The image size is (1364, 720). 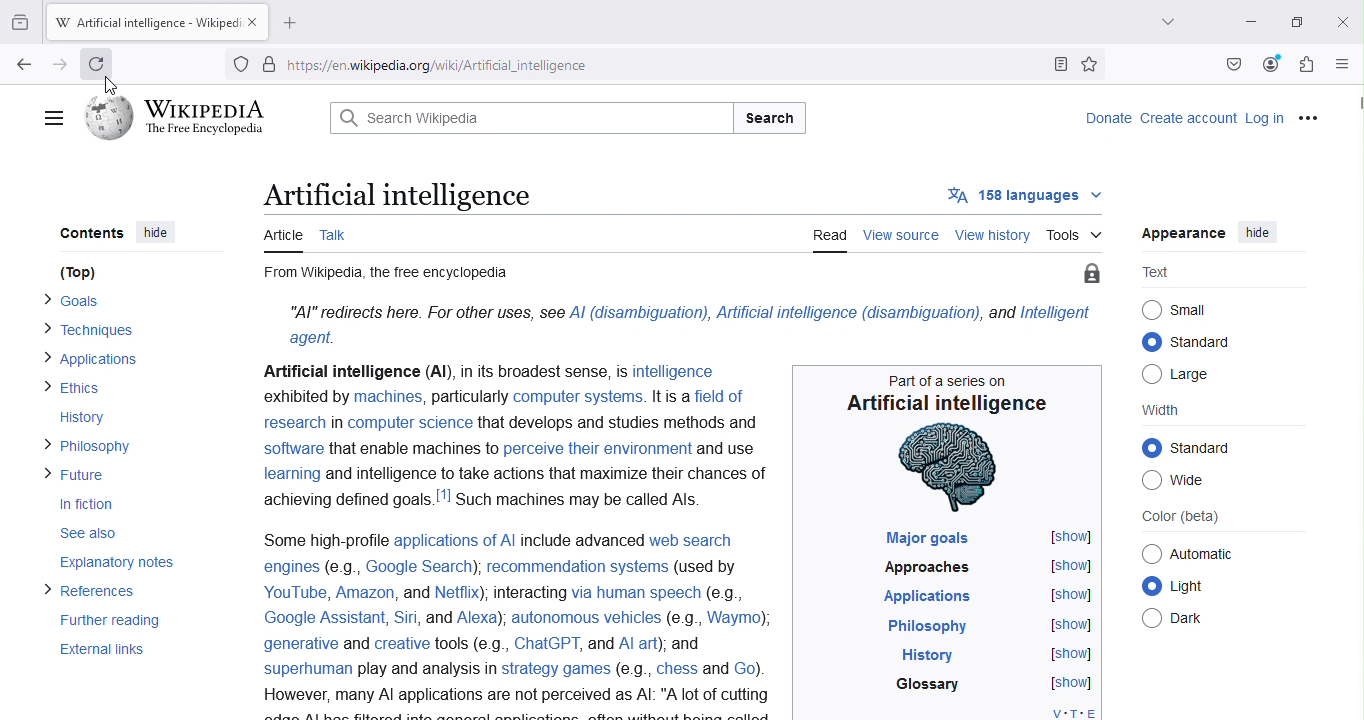 What do you see at coordinates (1059, 65) in the screenshot?
I see `Toggle reader view` at bounding box center [1059, 65].